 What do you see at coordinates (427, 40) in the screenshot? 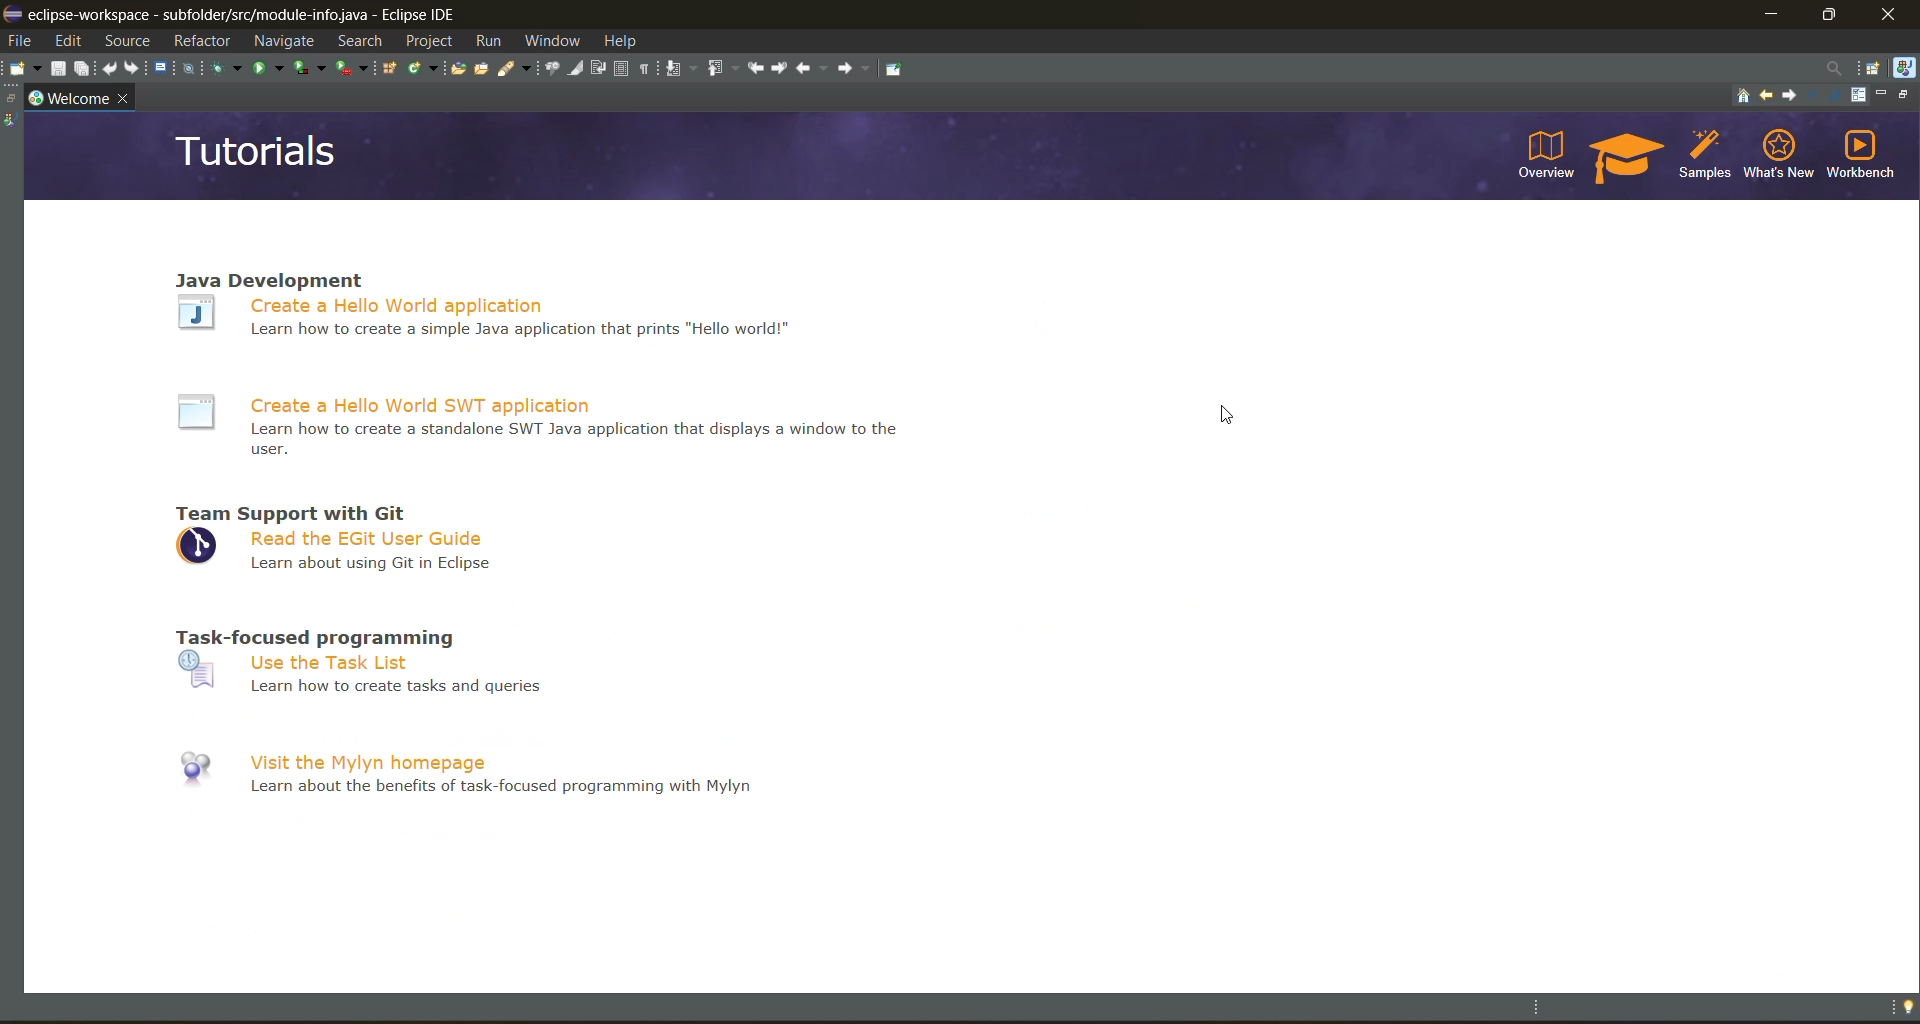
I see `project` at bounding box center [427, 40].